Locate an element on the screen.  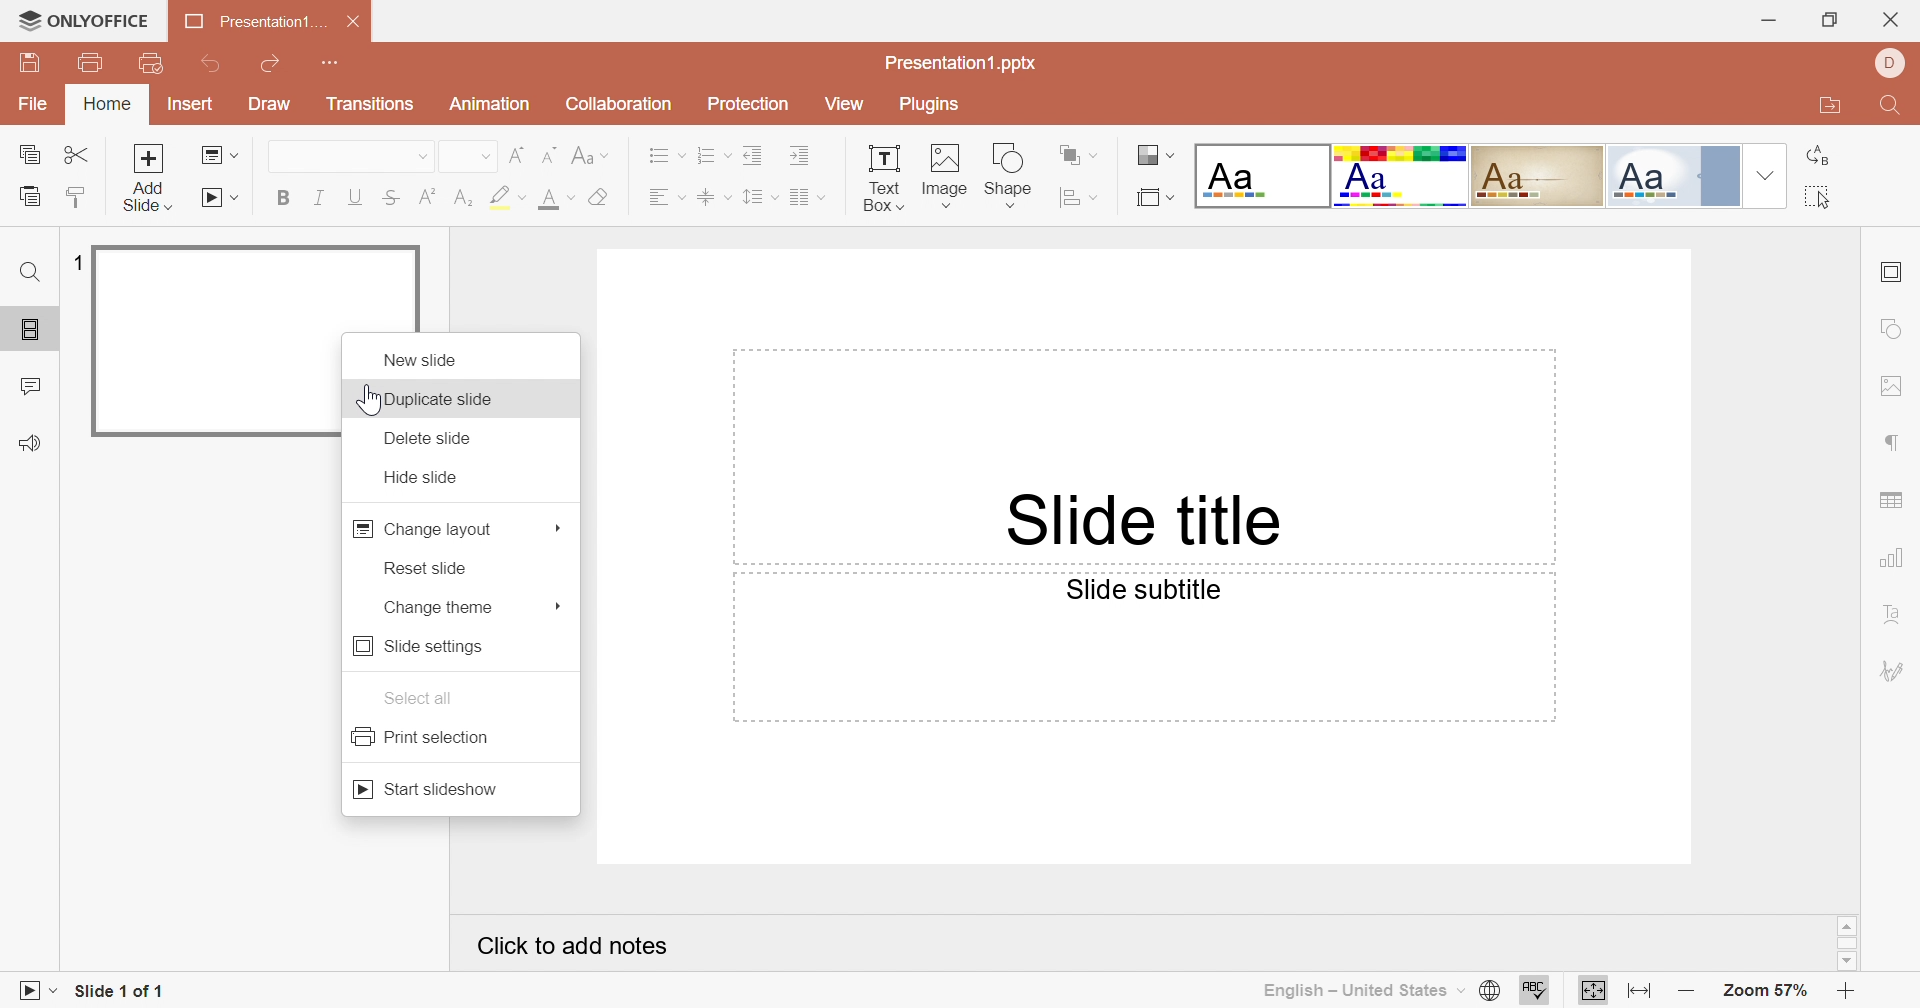
Open file location is located at coordinates (1828, 109).